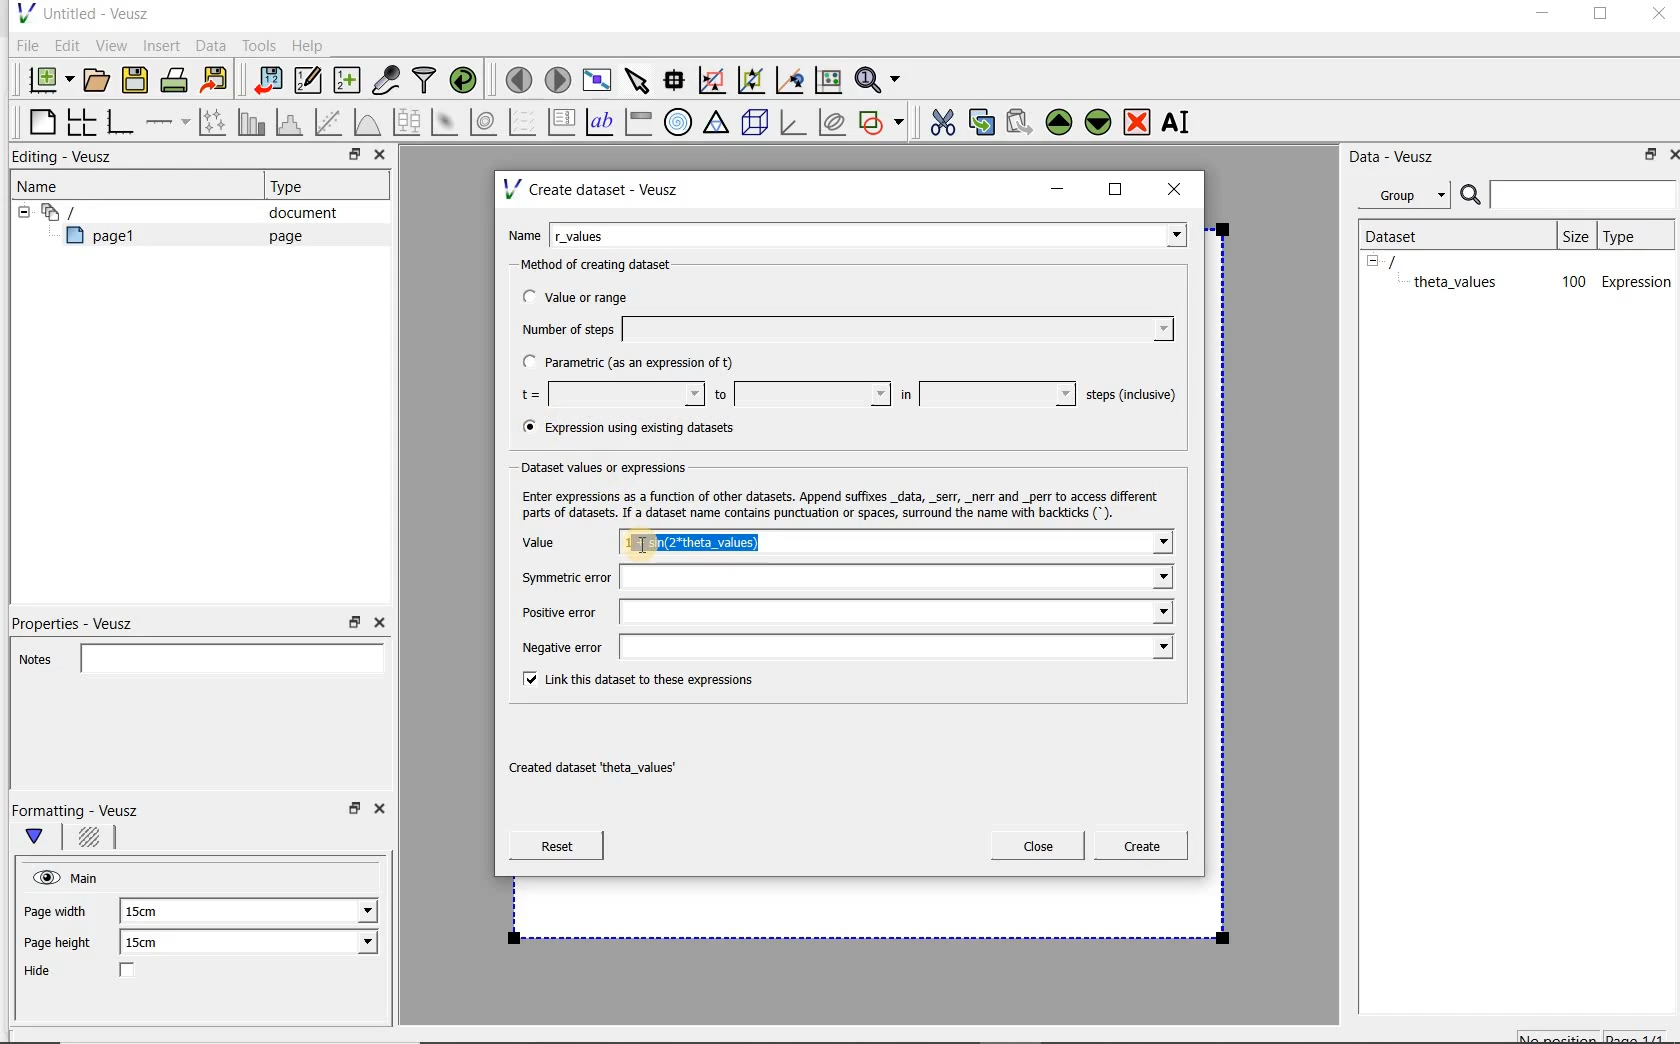 The width and height of the screenshot is (1680, 1044). I want to click on restore down, so click(349, 157).